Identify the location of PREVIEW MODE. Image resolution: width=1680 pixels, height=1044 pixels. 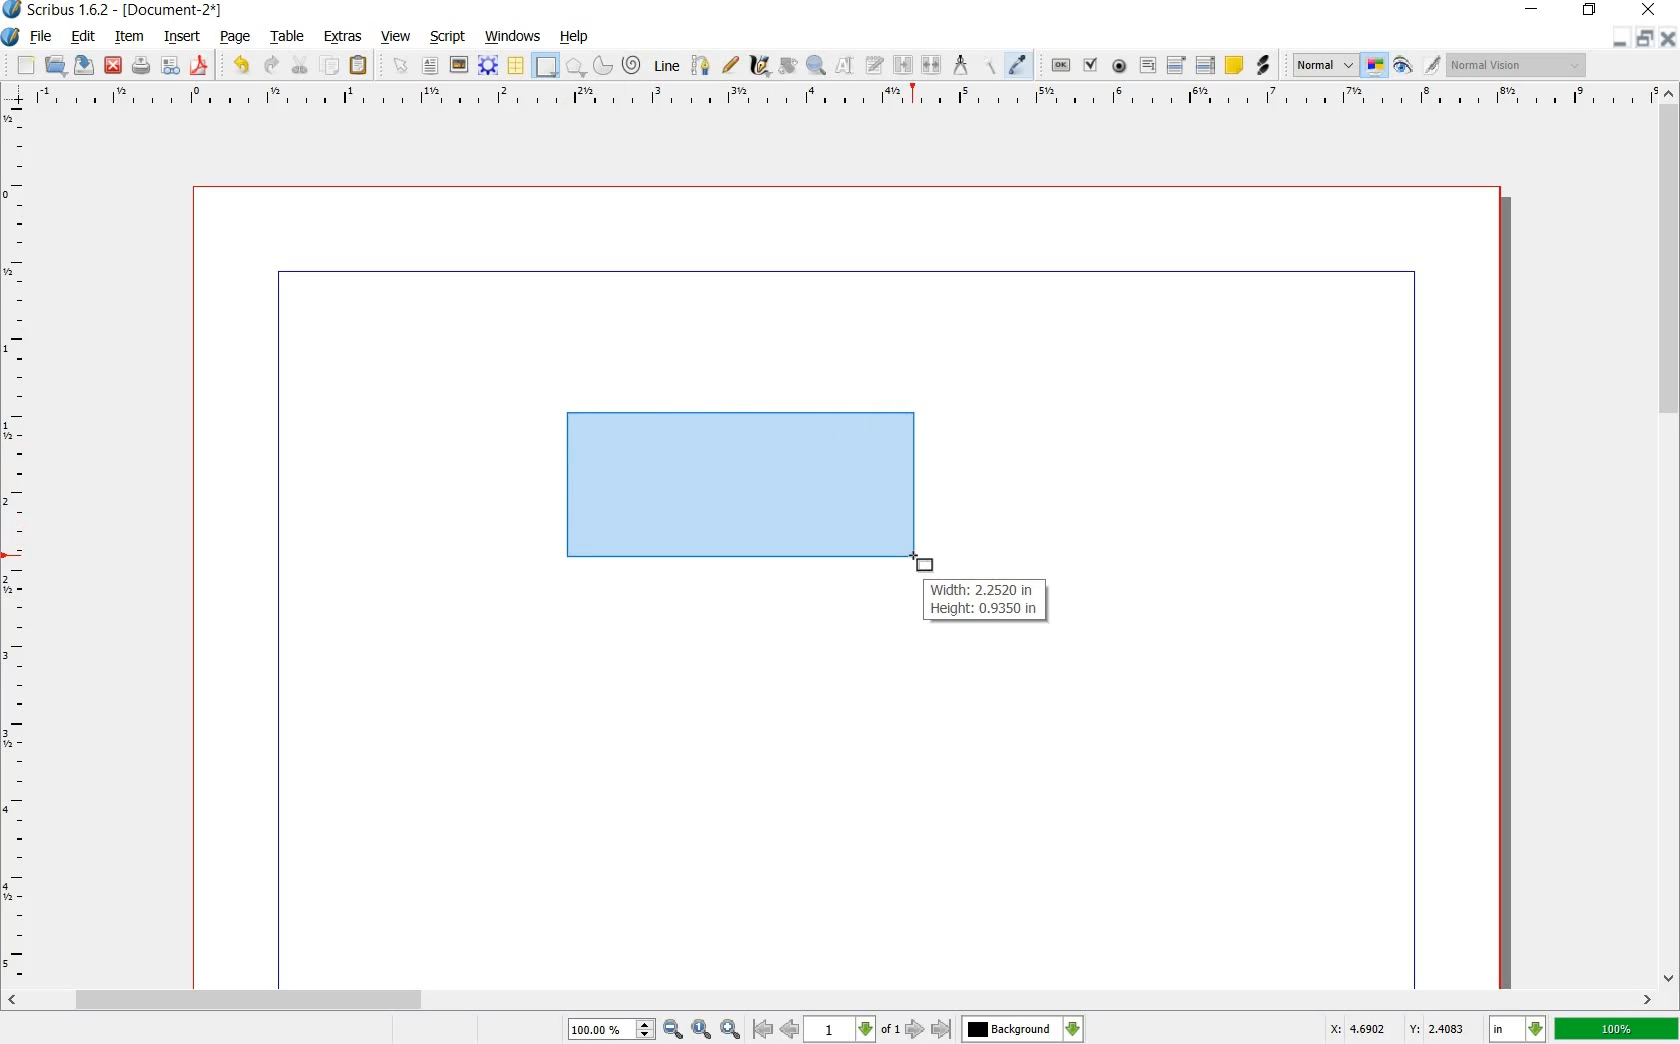
(1404, 66).